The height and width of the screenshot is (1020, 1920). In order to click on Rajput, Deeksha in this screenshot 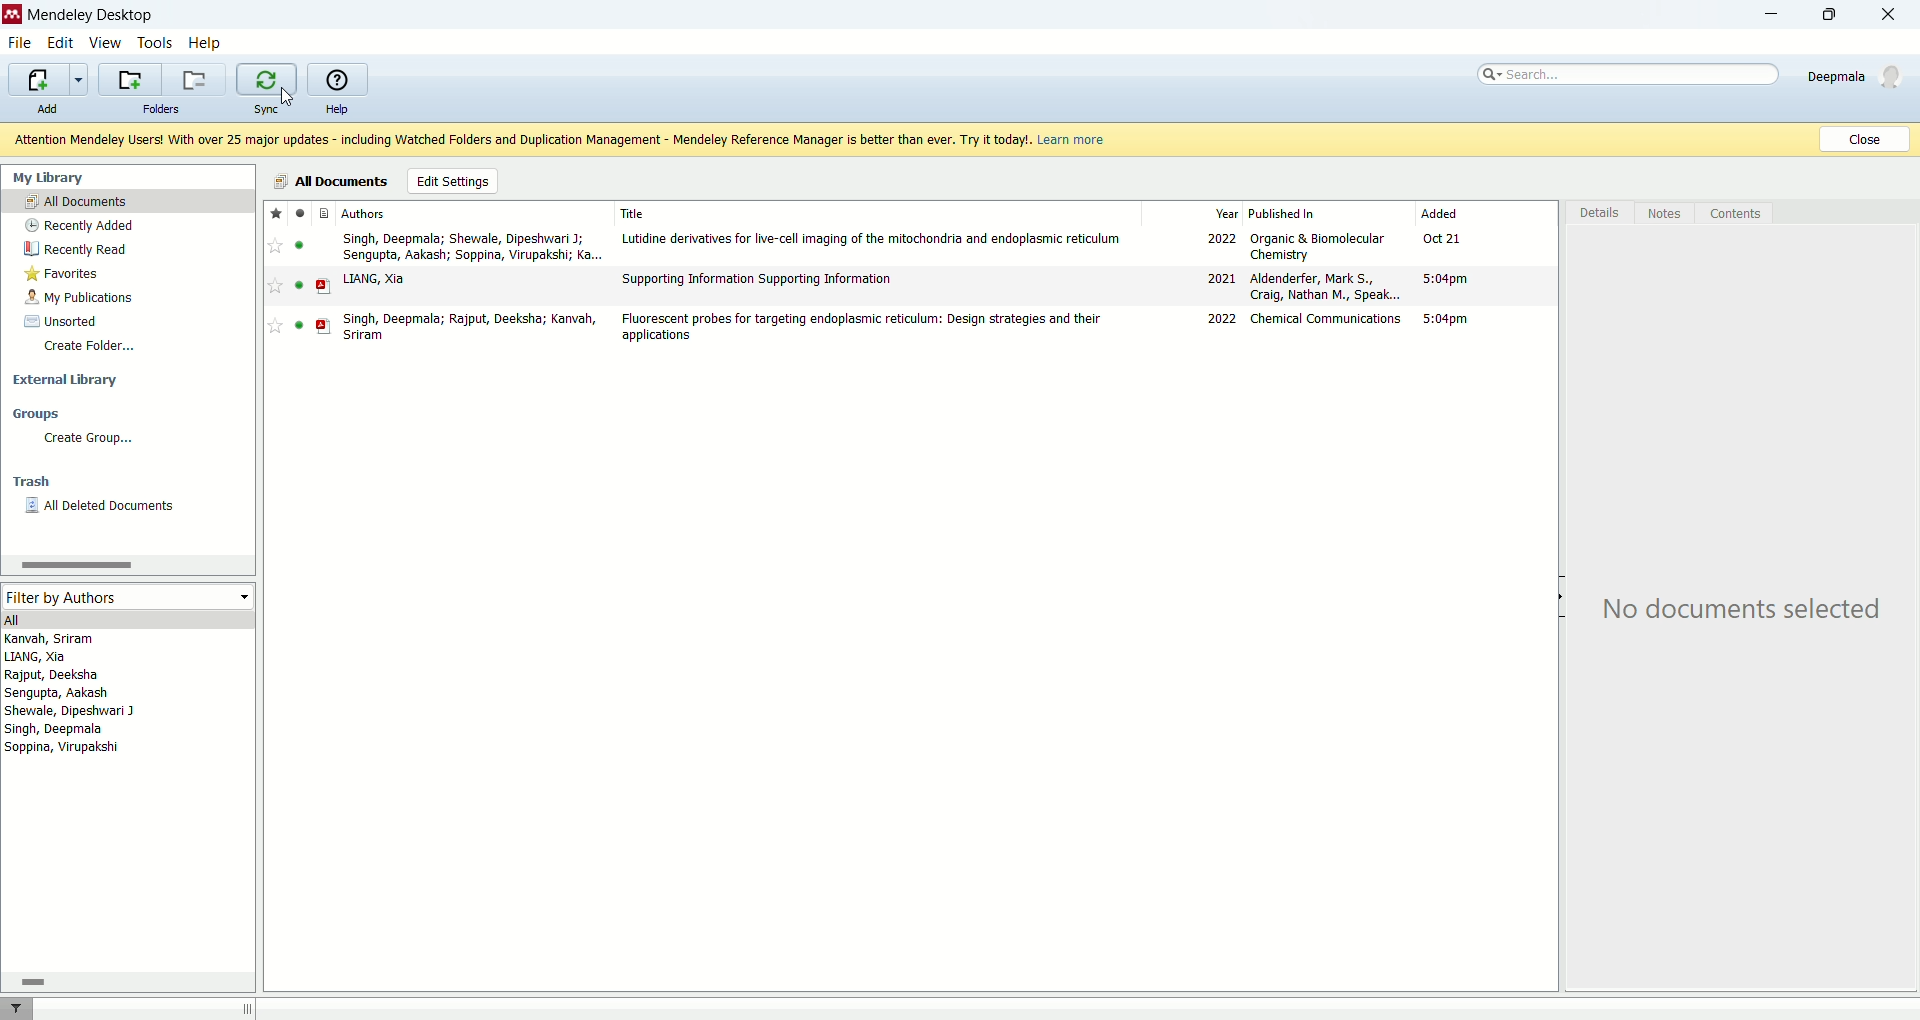, I will do `click(53, 675)`.